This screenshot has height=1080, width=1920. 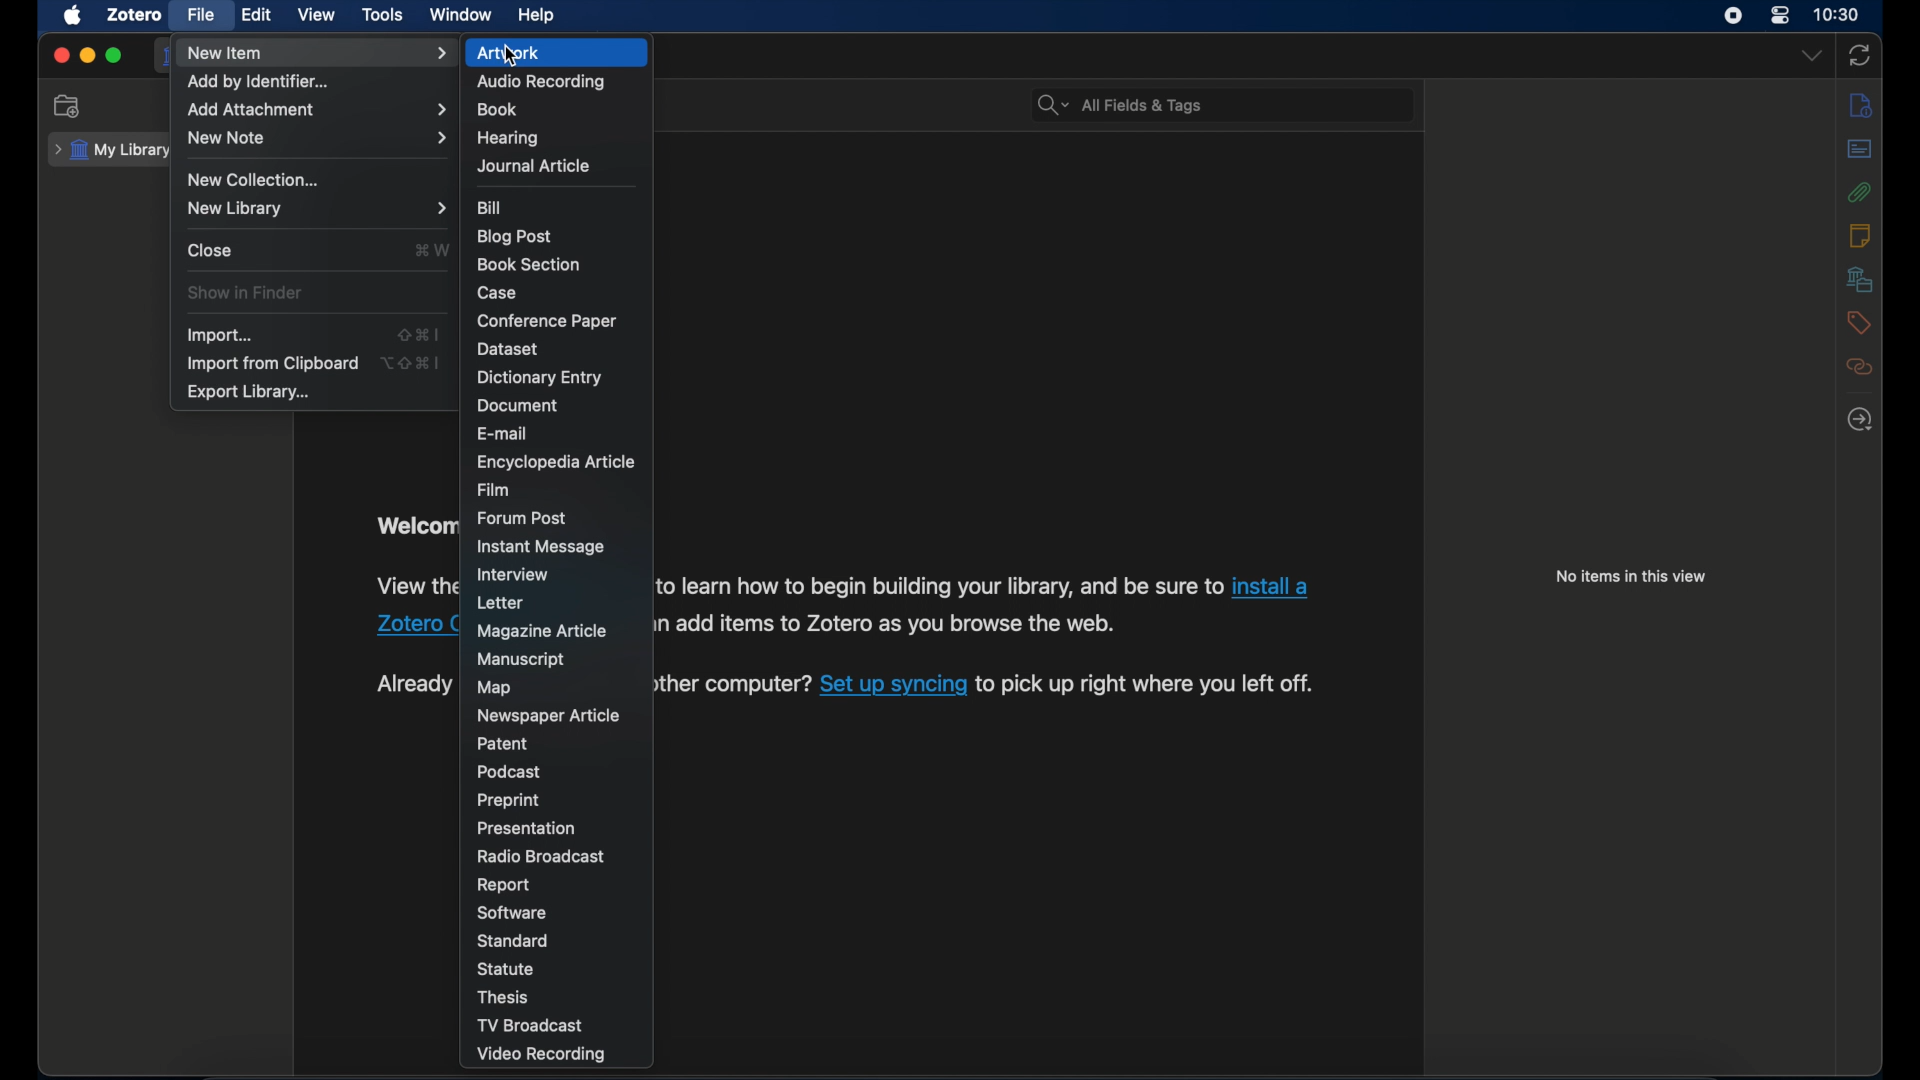 What do you see at coordinates (541, 1054) in the screenshot?
I see `video recording` at bounding box center [541, 1054].